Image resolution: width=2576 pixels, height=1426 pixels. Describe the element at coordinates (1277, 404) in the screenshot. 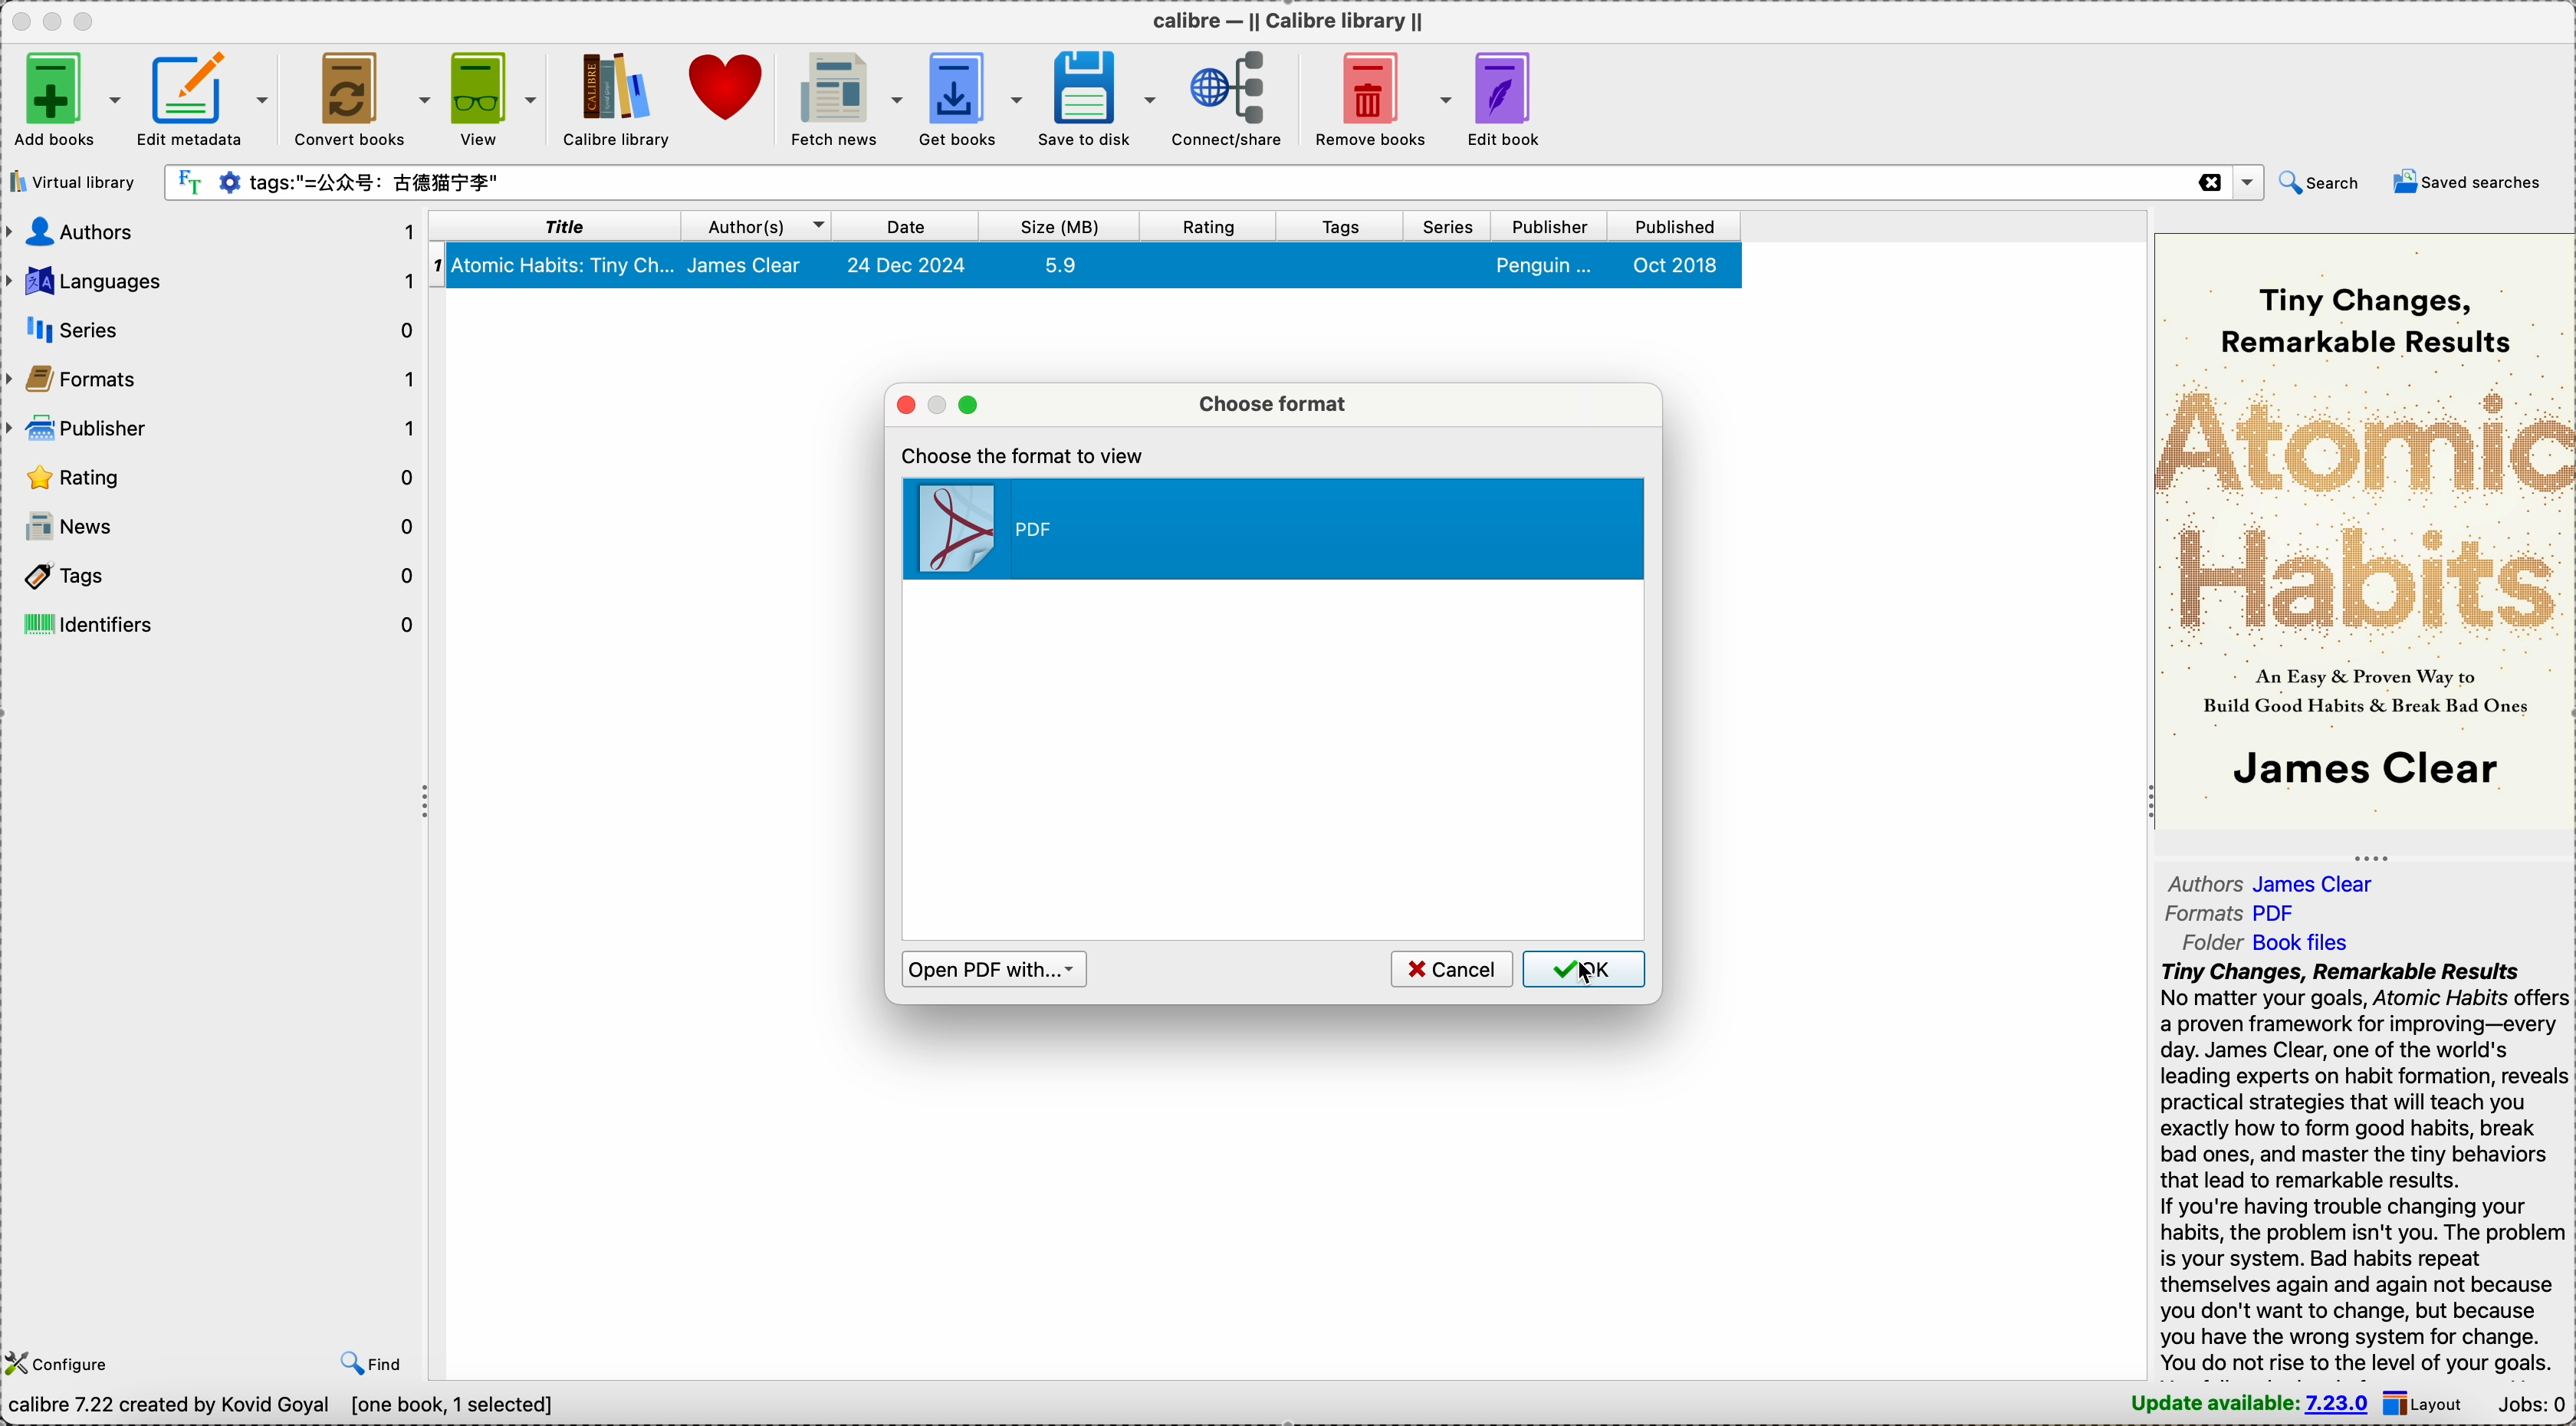

I see `choose format` at that location.